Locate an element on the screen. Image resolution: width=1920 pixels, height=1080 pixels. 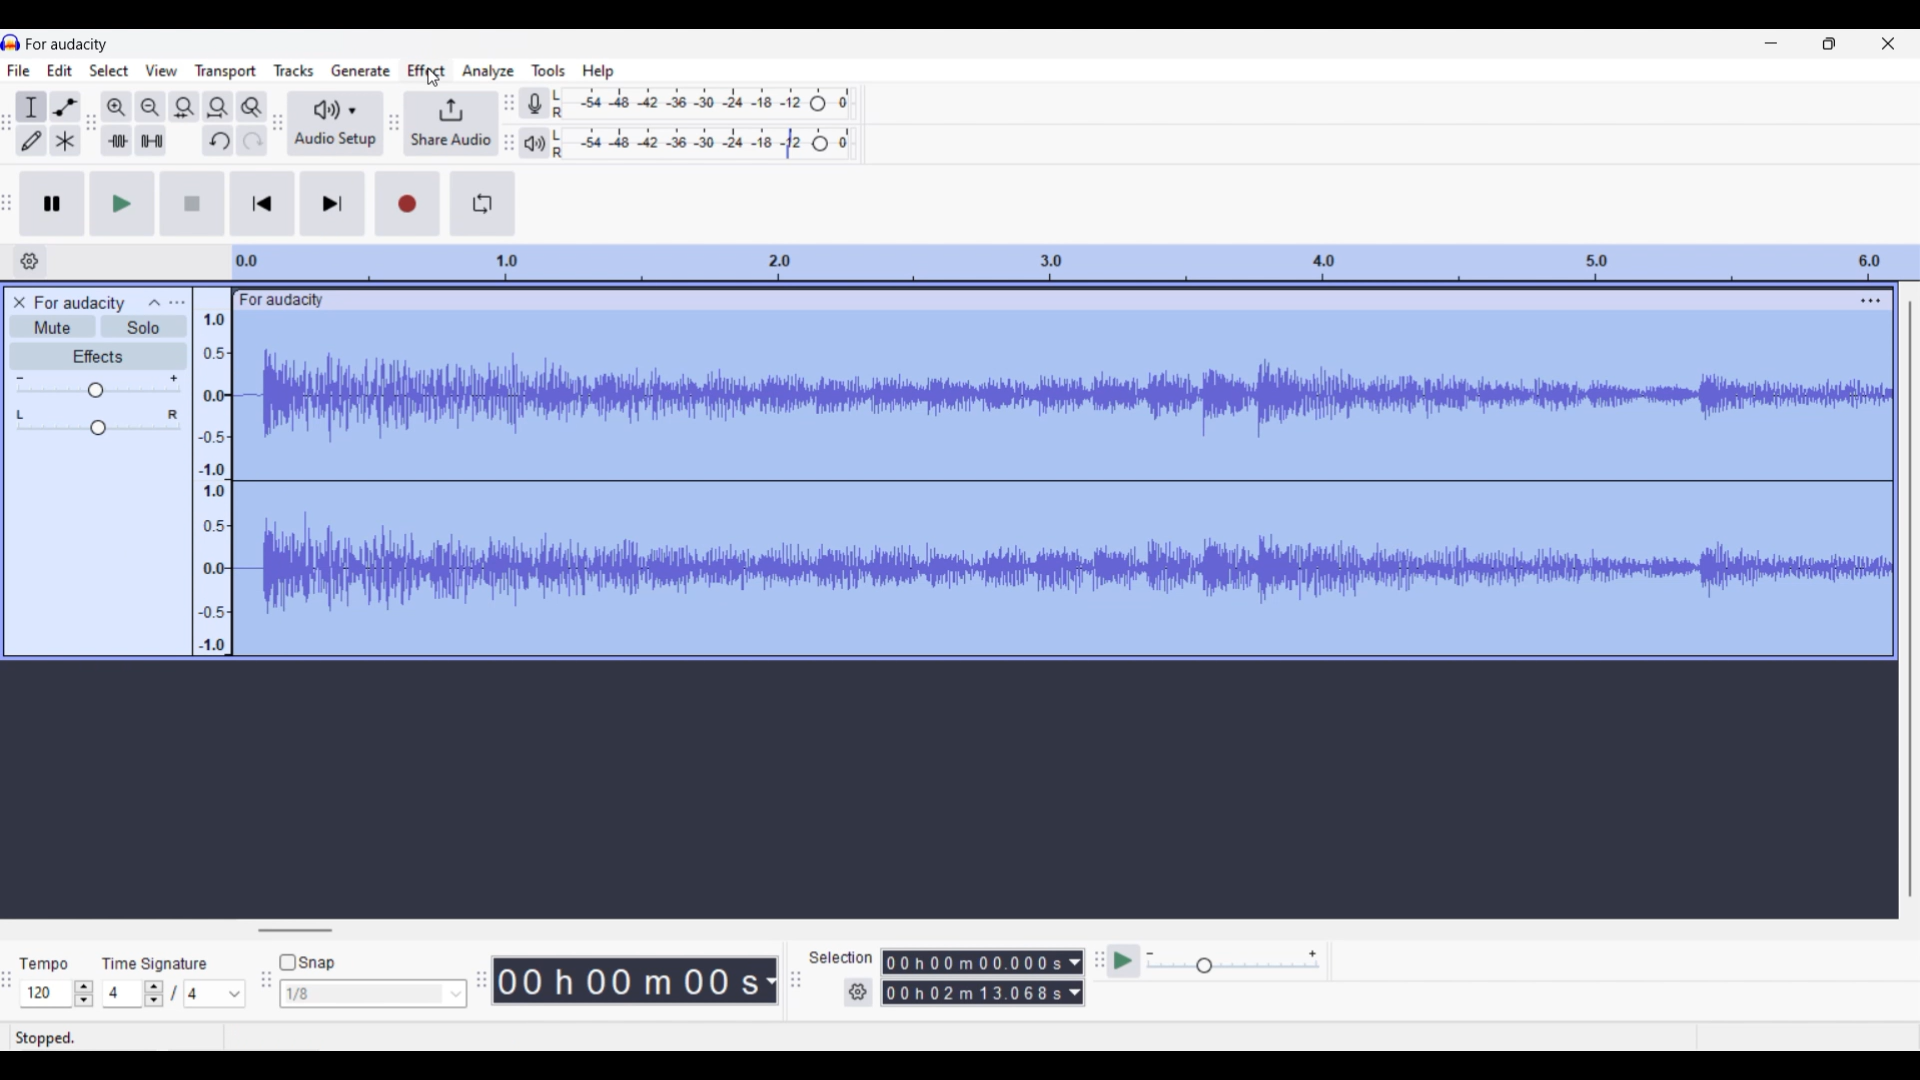
Play/Play once is located at coordinates (122, 204).